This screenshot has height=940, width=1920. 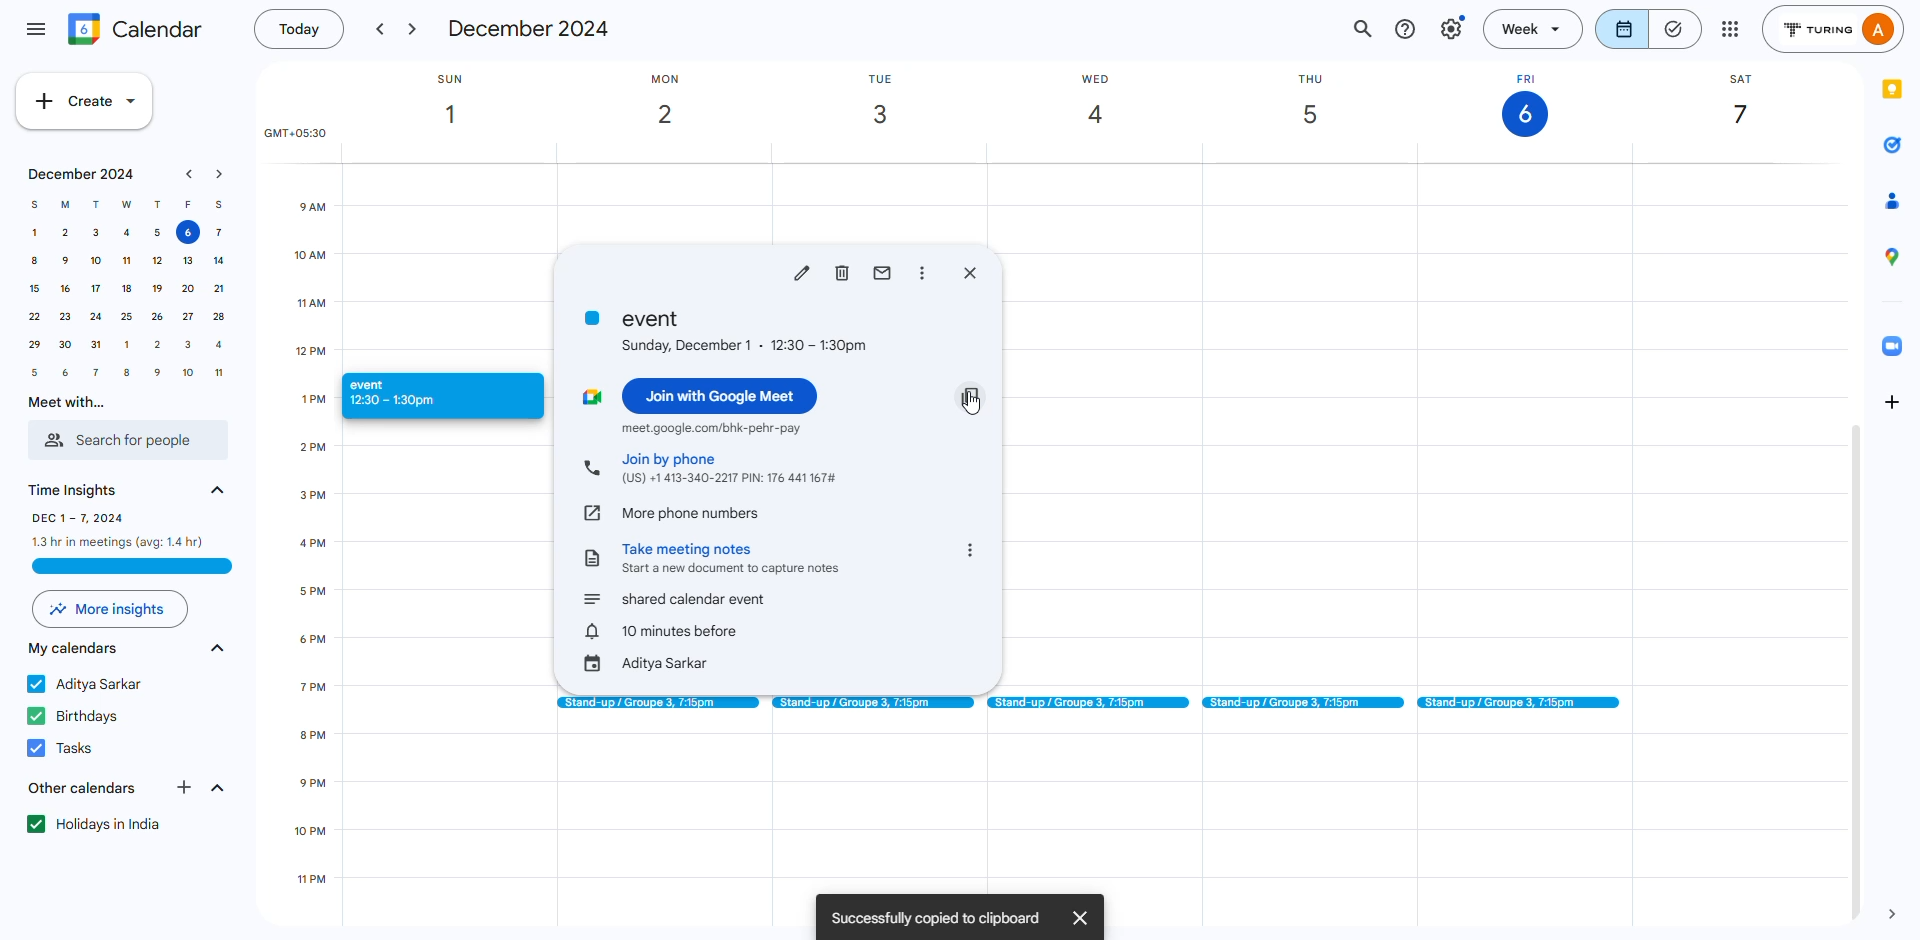 What do you see at coordinates (219, 371) in the screenshot?
I see `11` at bounding box center [219, 371].